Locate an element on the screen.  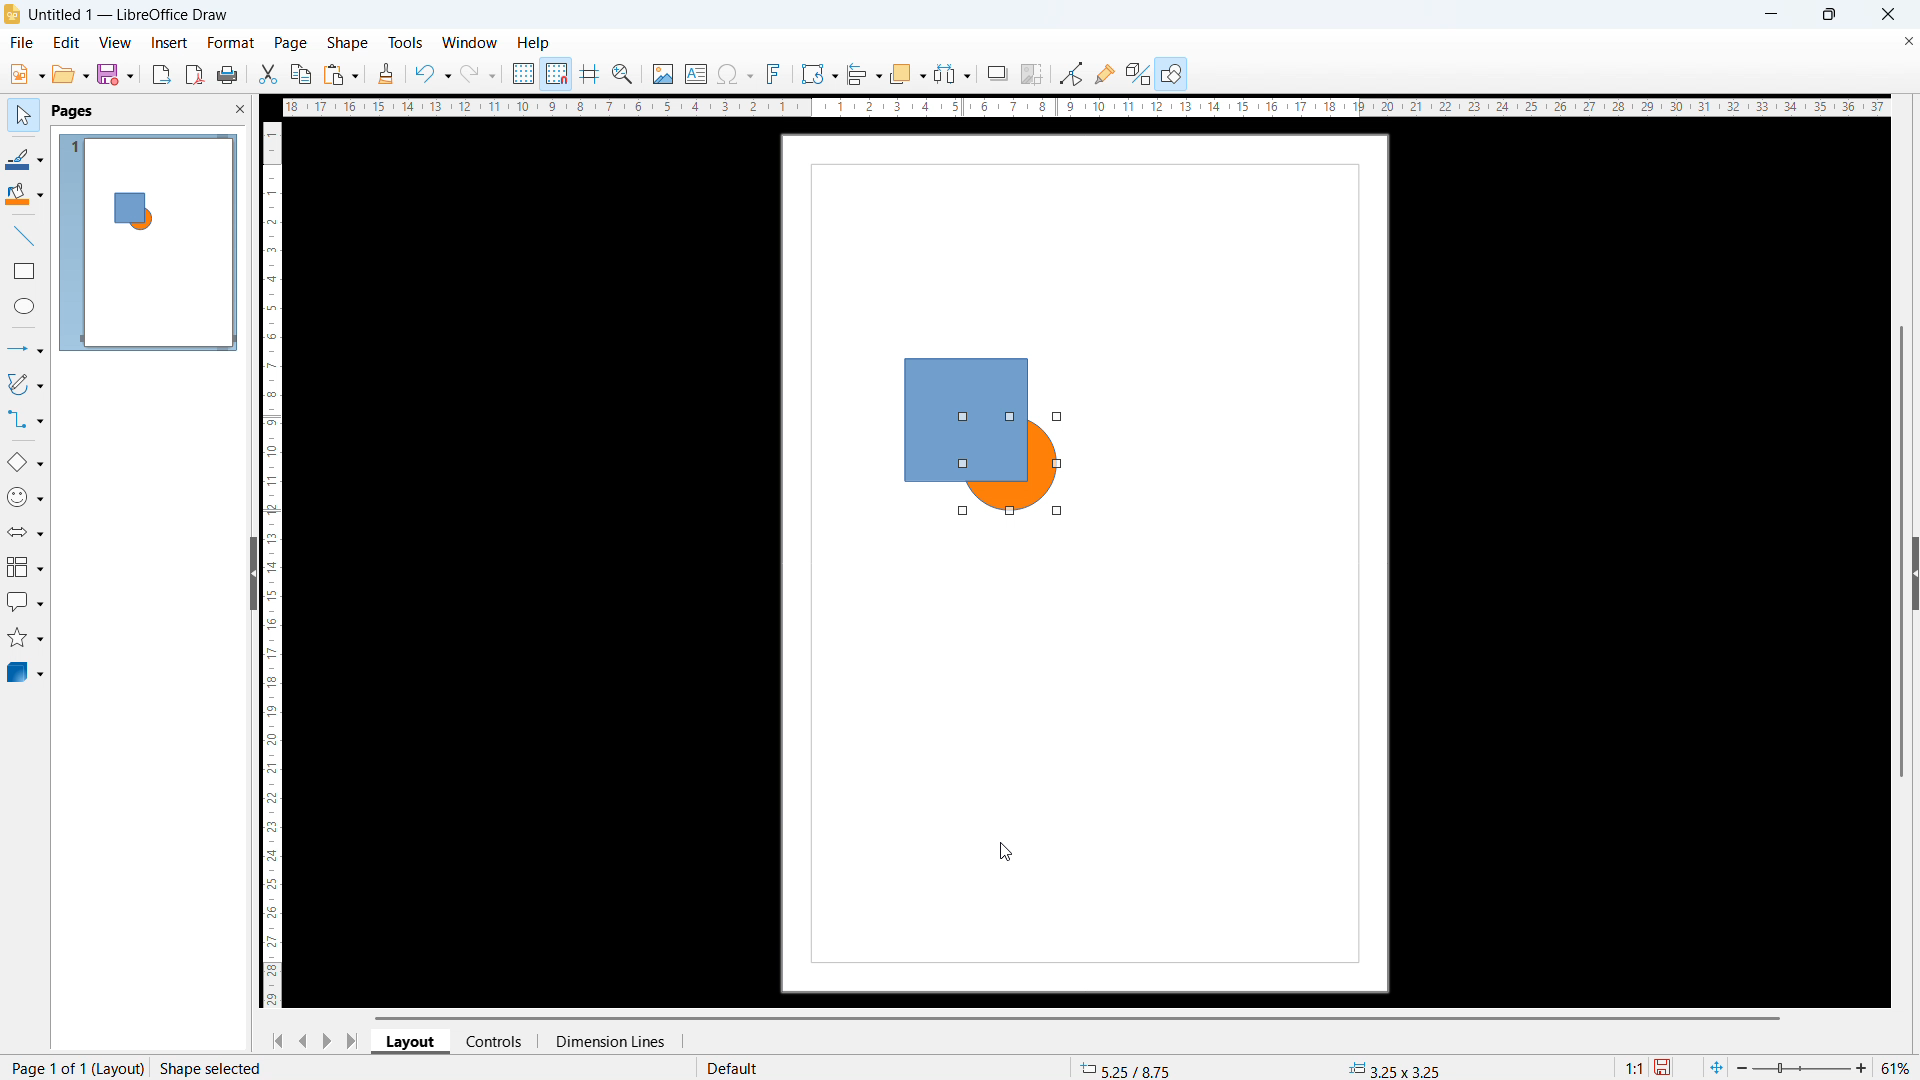
select  is located at coordinates (25, 115).